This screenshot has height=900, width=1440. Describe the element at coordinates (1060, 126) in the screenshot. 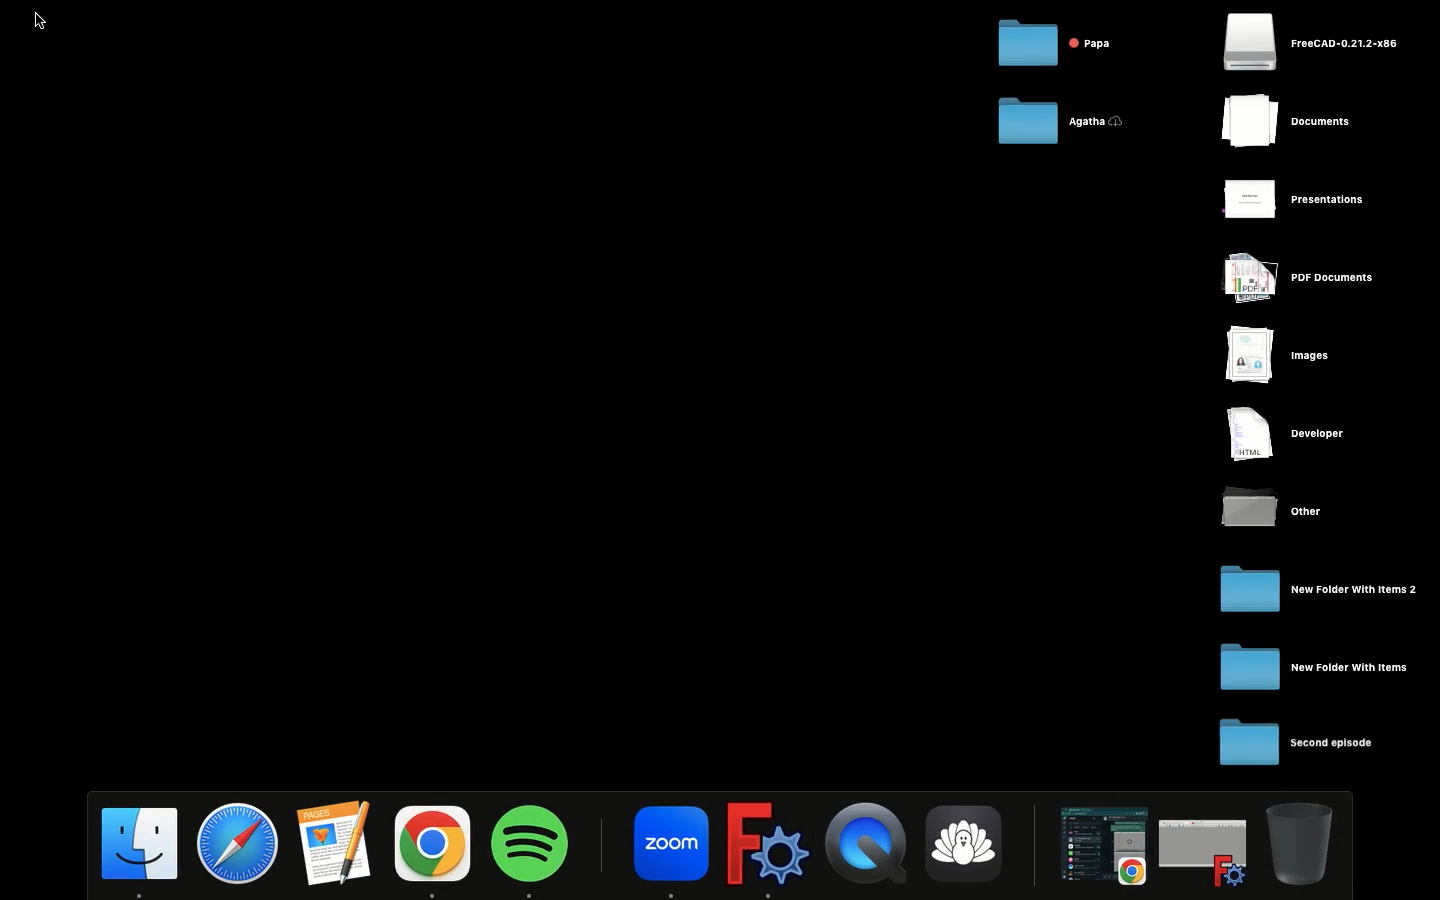

I see `Folder` at that location.